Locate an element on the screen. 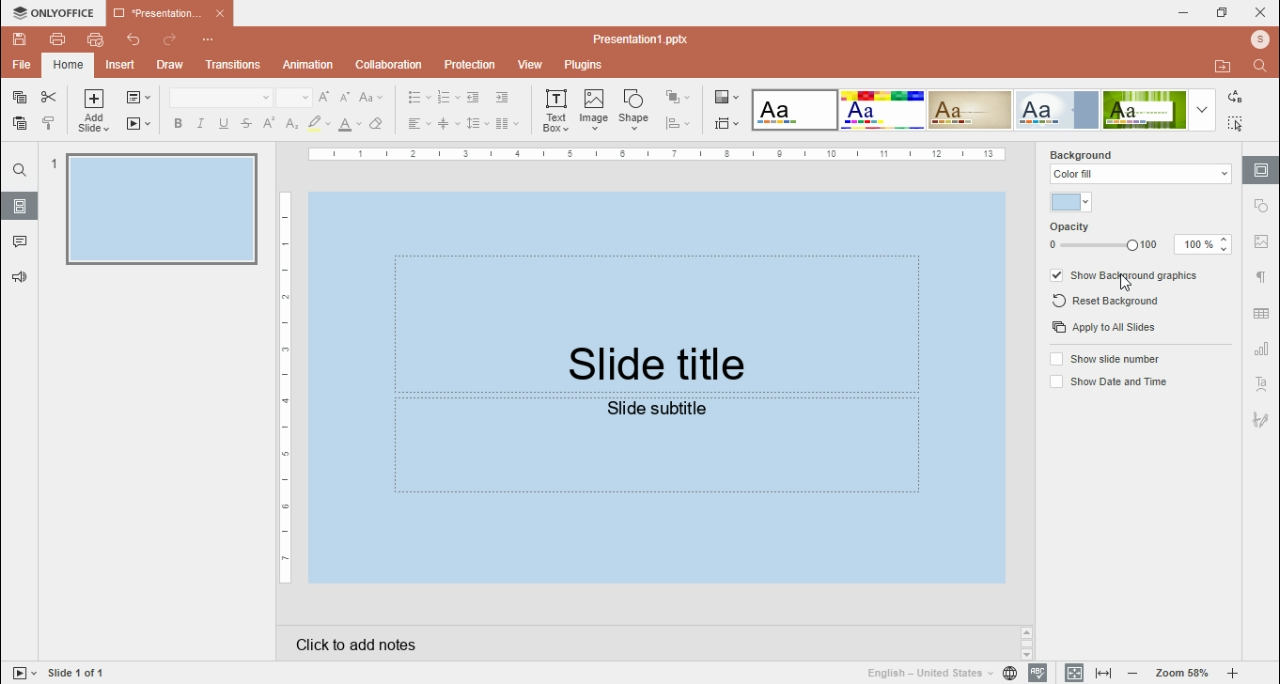 This screenshot has width=1280, height=684. text box is located at coordinates (556, 112).